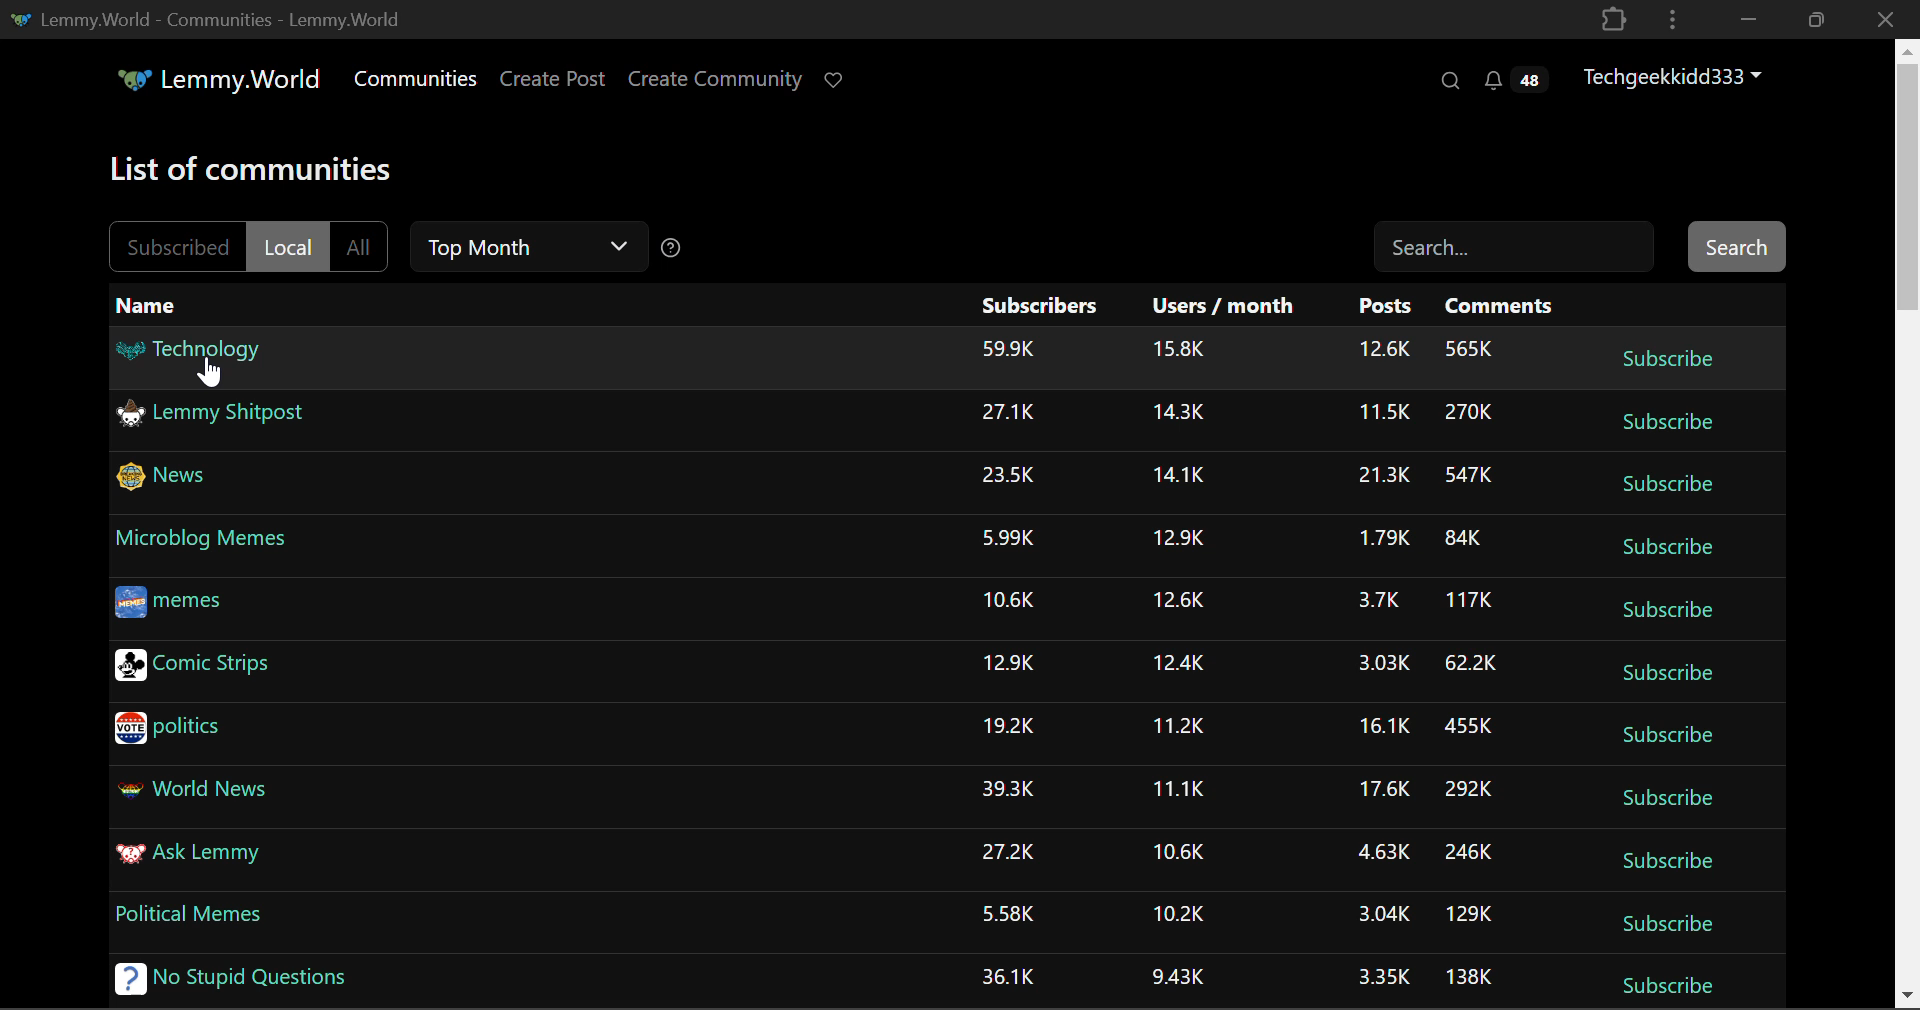 The image size is (1920, 1010). Describe the element at coordinates (1175, 601) in the screenshot. I see `Amount ` at that location.